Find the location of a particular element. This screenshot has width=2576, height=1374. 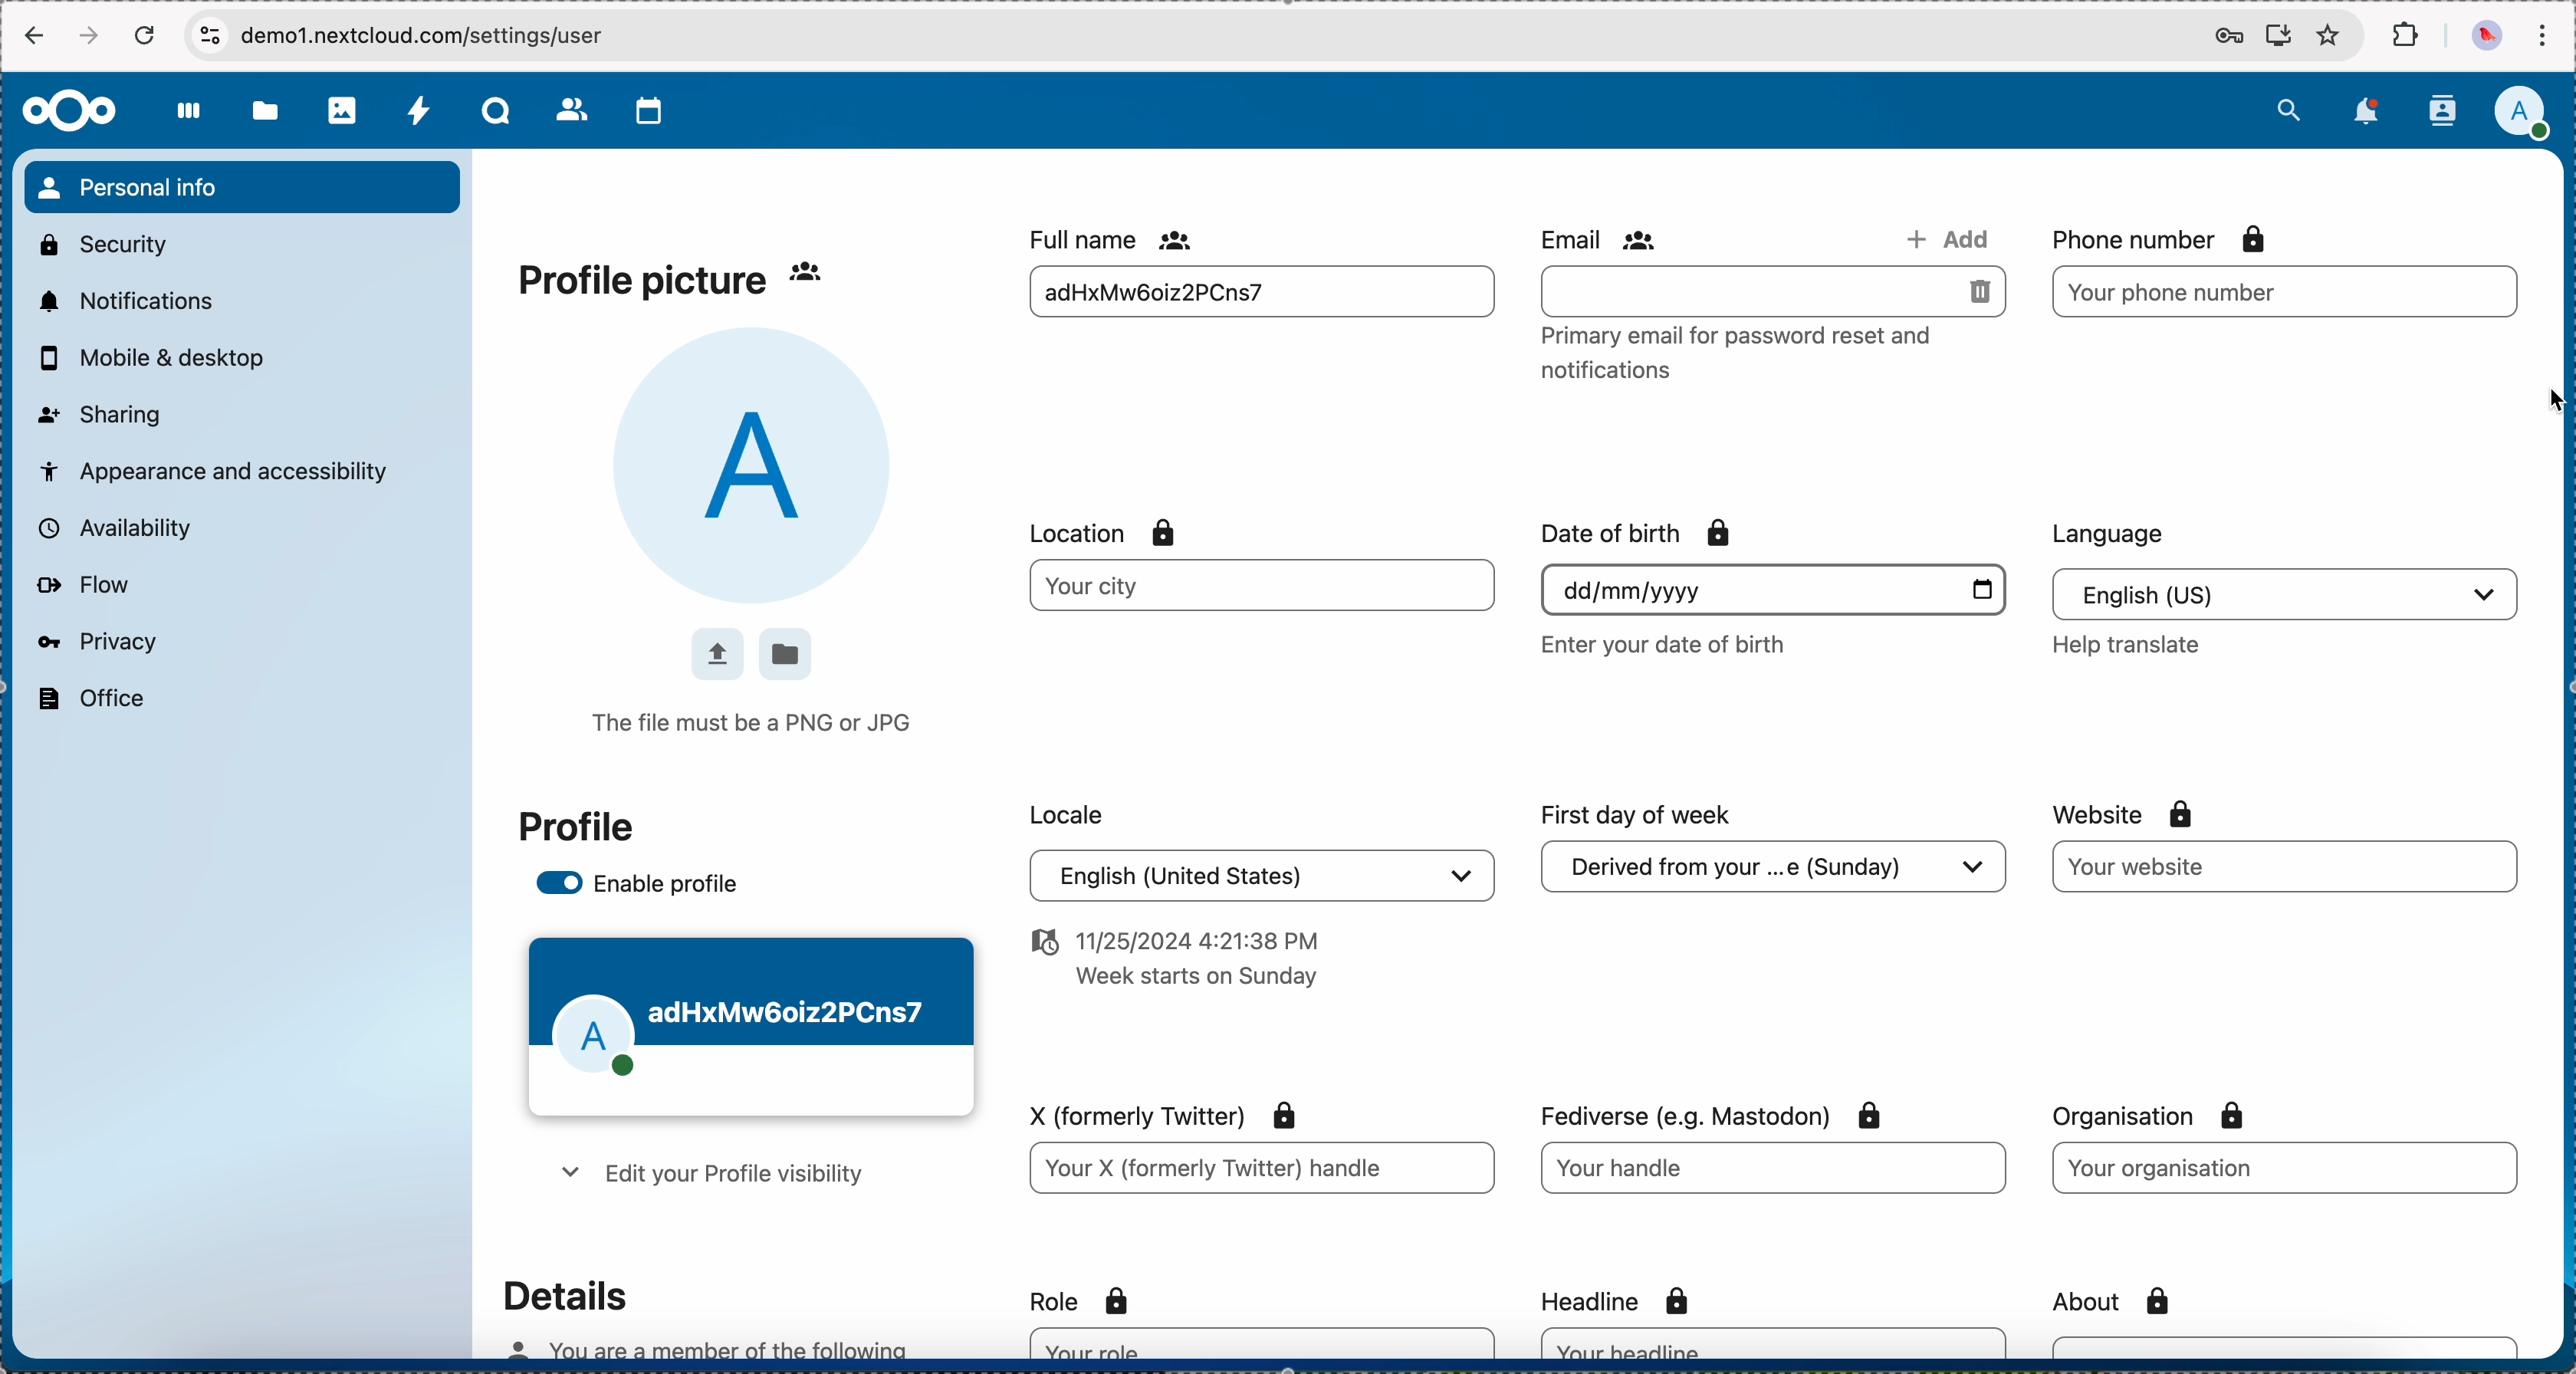

description is located at coordinates (703, 1349).